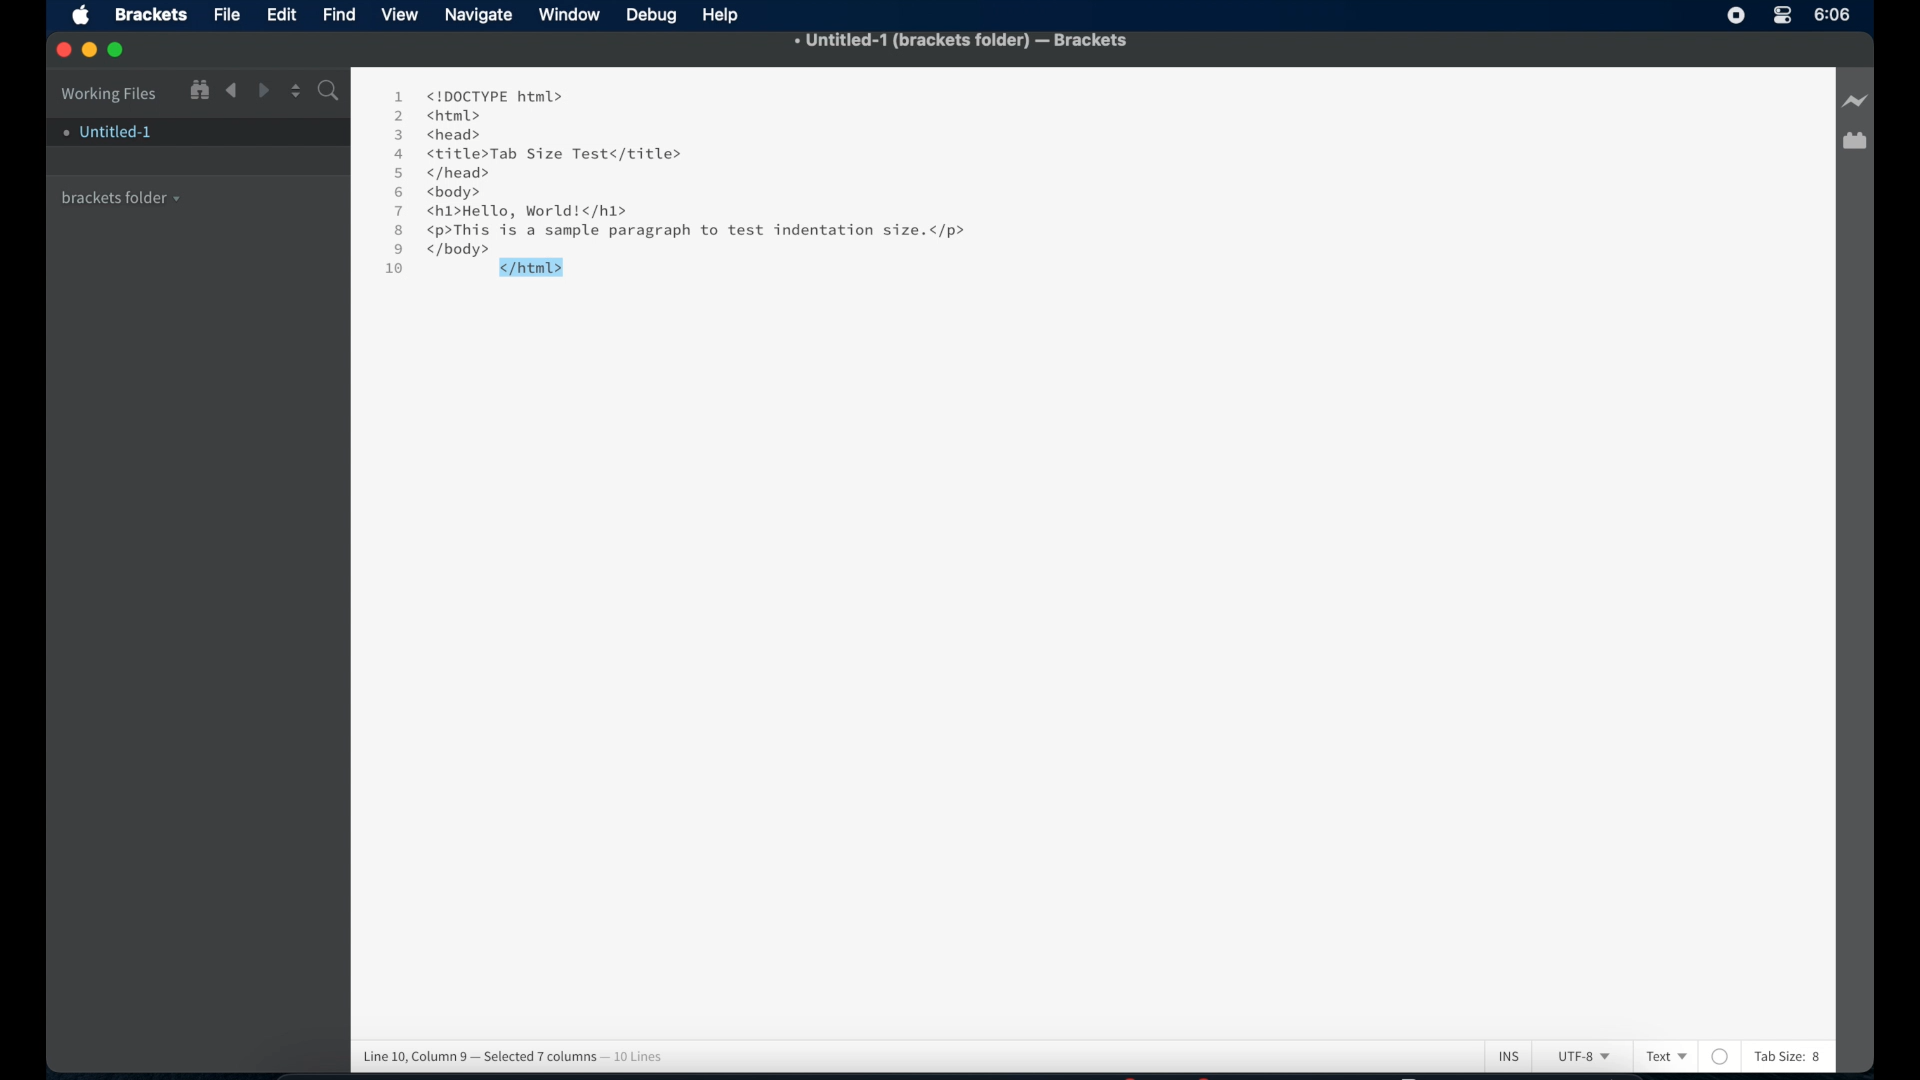  Describe the element at coordinates (106, 132) in the screenshot. I see `. Untitled-1` at that location.